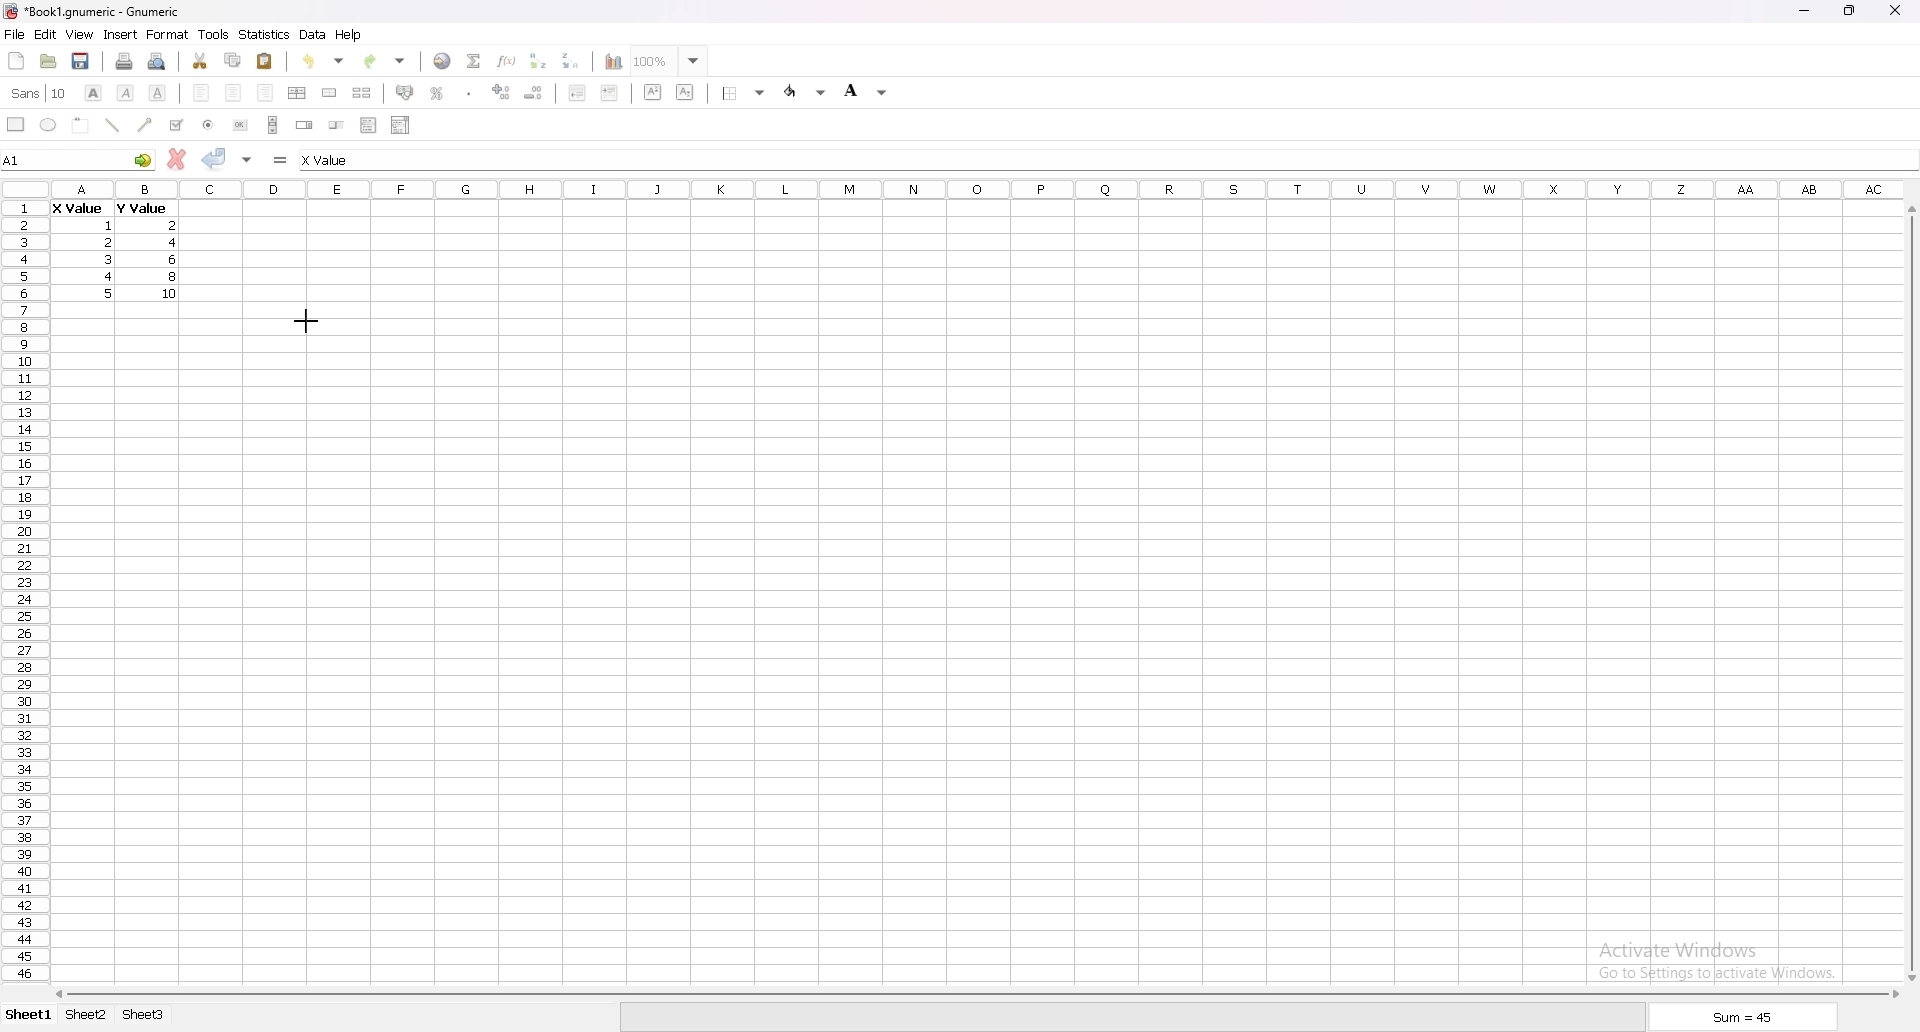 This screenshot has height=1032, width=1920. Describe the element at coordinates (48, 61) in the screenshot. I see `open` at that location.